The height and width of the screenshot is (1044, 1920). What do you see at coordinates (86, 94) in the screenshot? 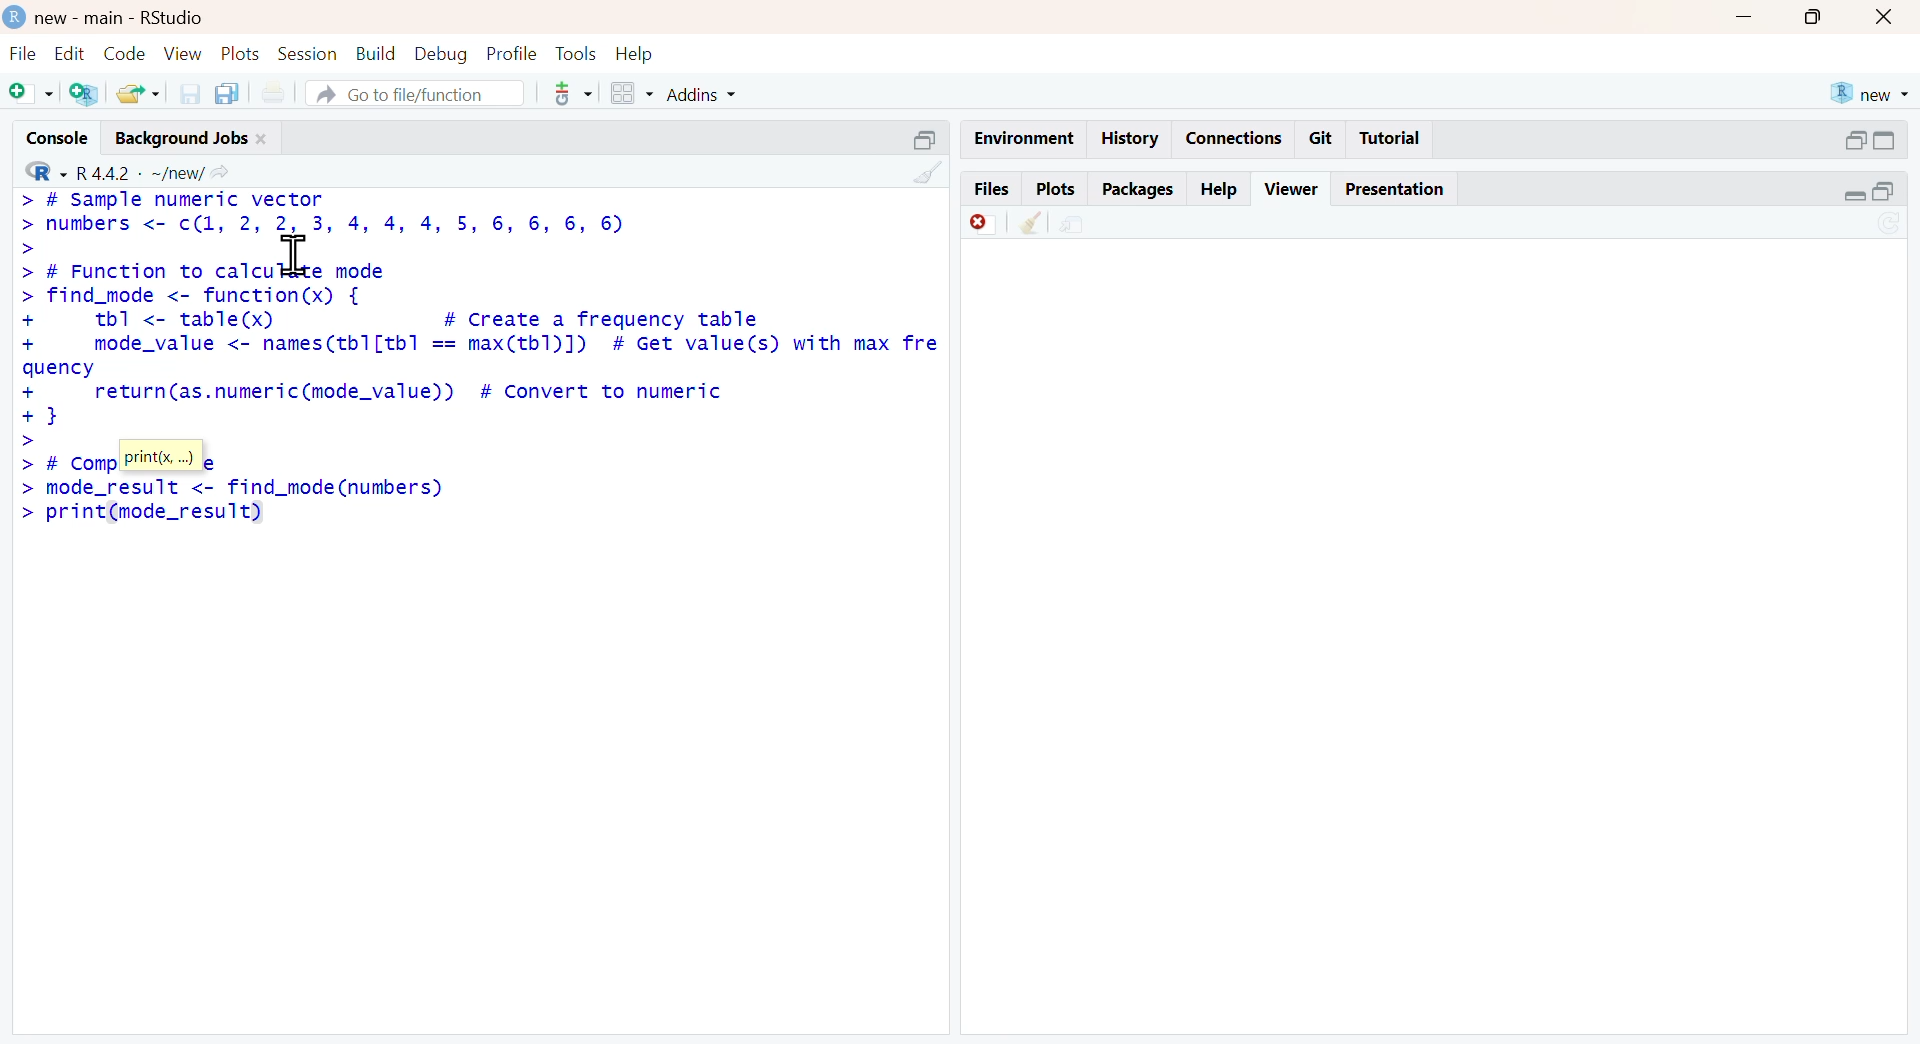
I see `add R file` at bounding box center [86, 94].